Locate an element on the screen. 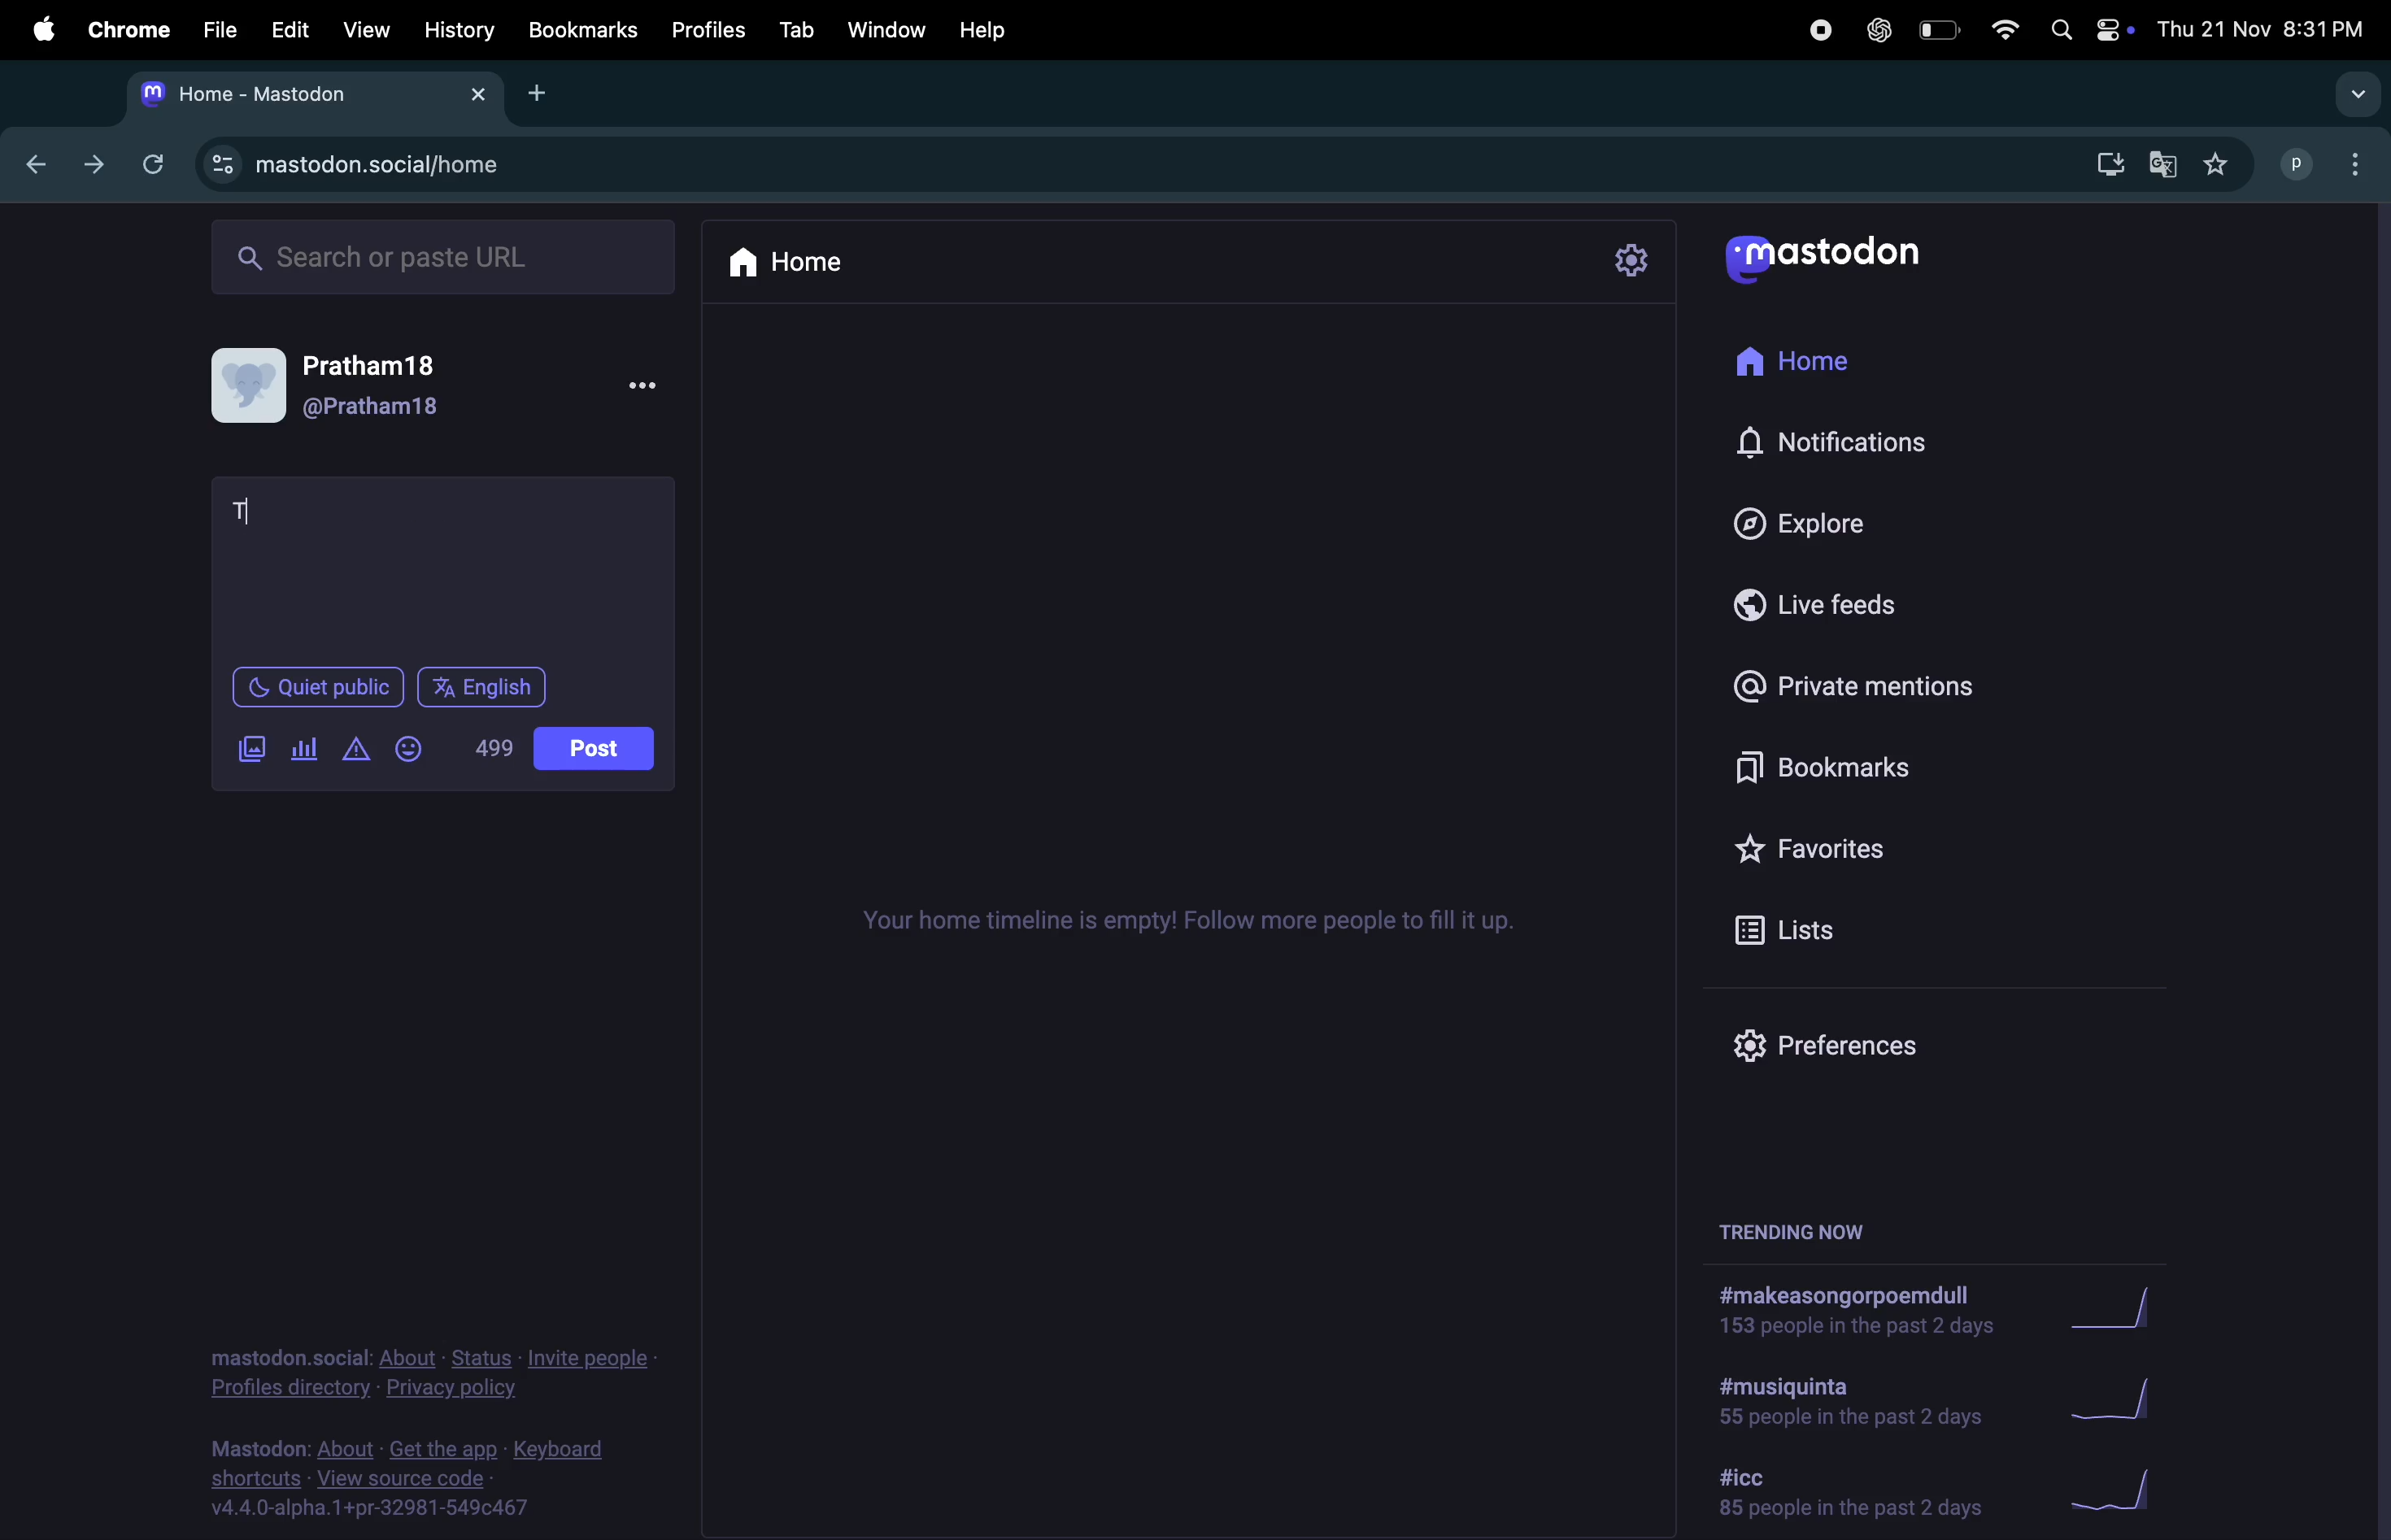 This screenshot has height=1540, width=2391. apple menu is located at coordinates (39, 27).